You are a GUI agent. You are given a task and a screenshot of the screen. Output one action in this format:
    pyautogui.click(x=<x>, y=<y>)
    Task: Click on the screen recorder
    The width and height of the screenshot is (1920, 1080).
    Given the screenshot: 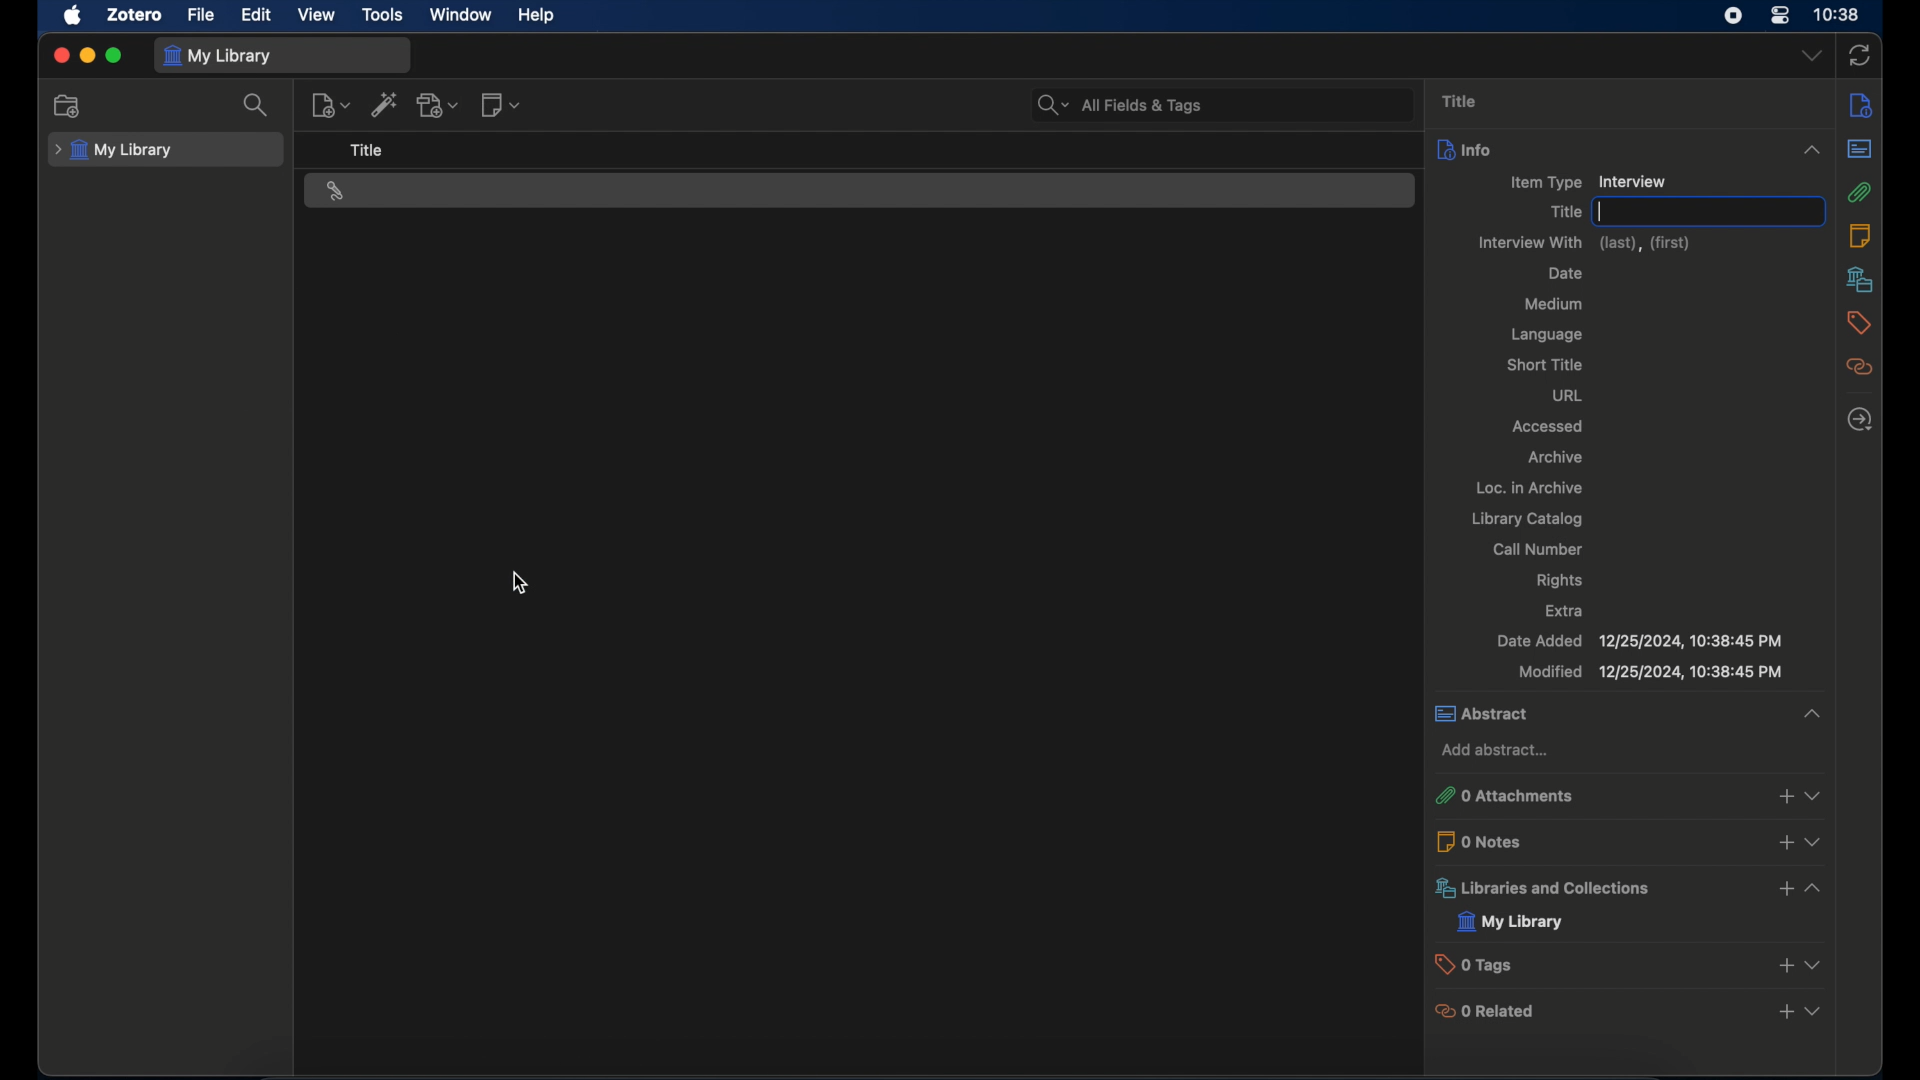 What is the action you would take?
    pyautogui.click(x=1733, y=15)
    